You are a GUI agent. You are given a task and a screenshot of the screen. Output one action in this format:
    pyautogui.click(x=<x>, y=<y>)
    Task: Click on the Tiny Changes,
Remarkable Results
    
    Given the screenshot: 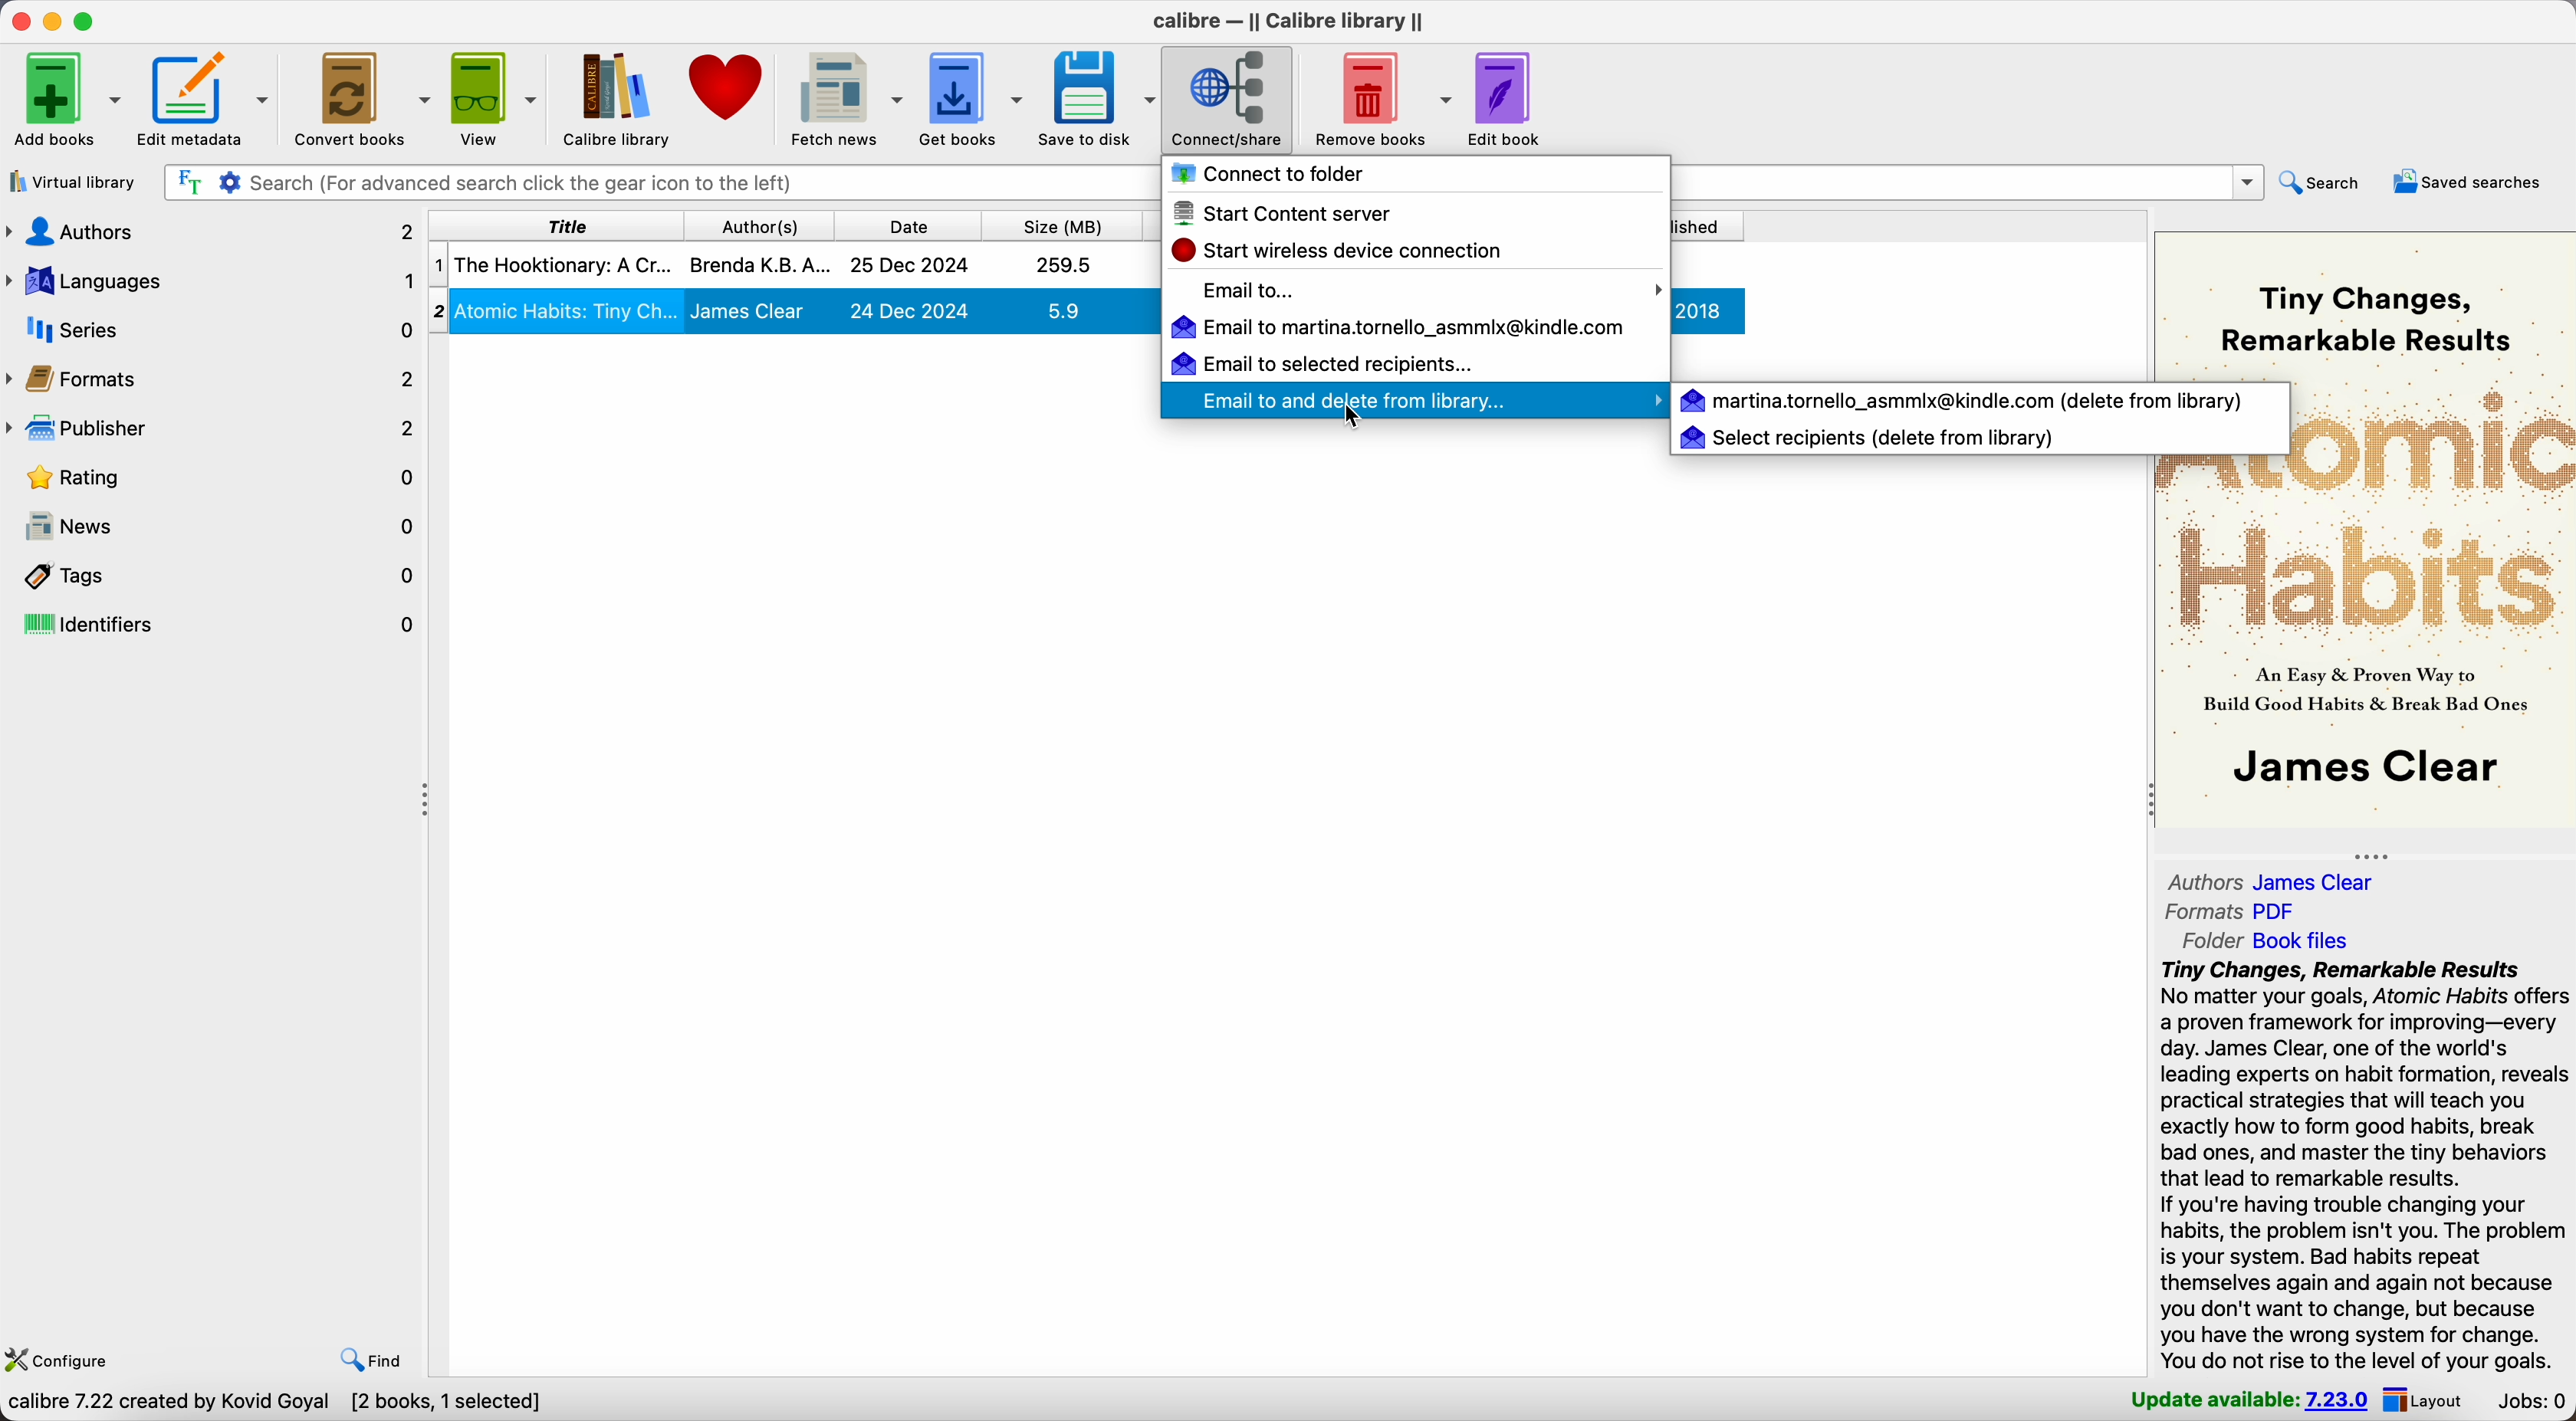 What is the action you would take?
    pyautogui.click(x=2362, y=317)
    